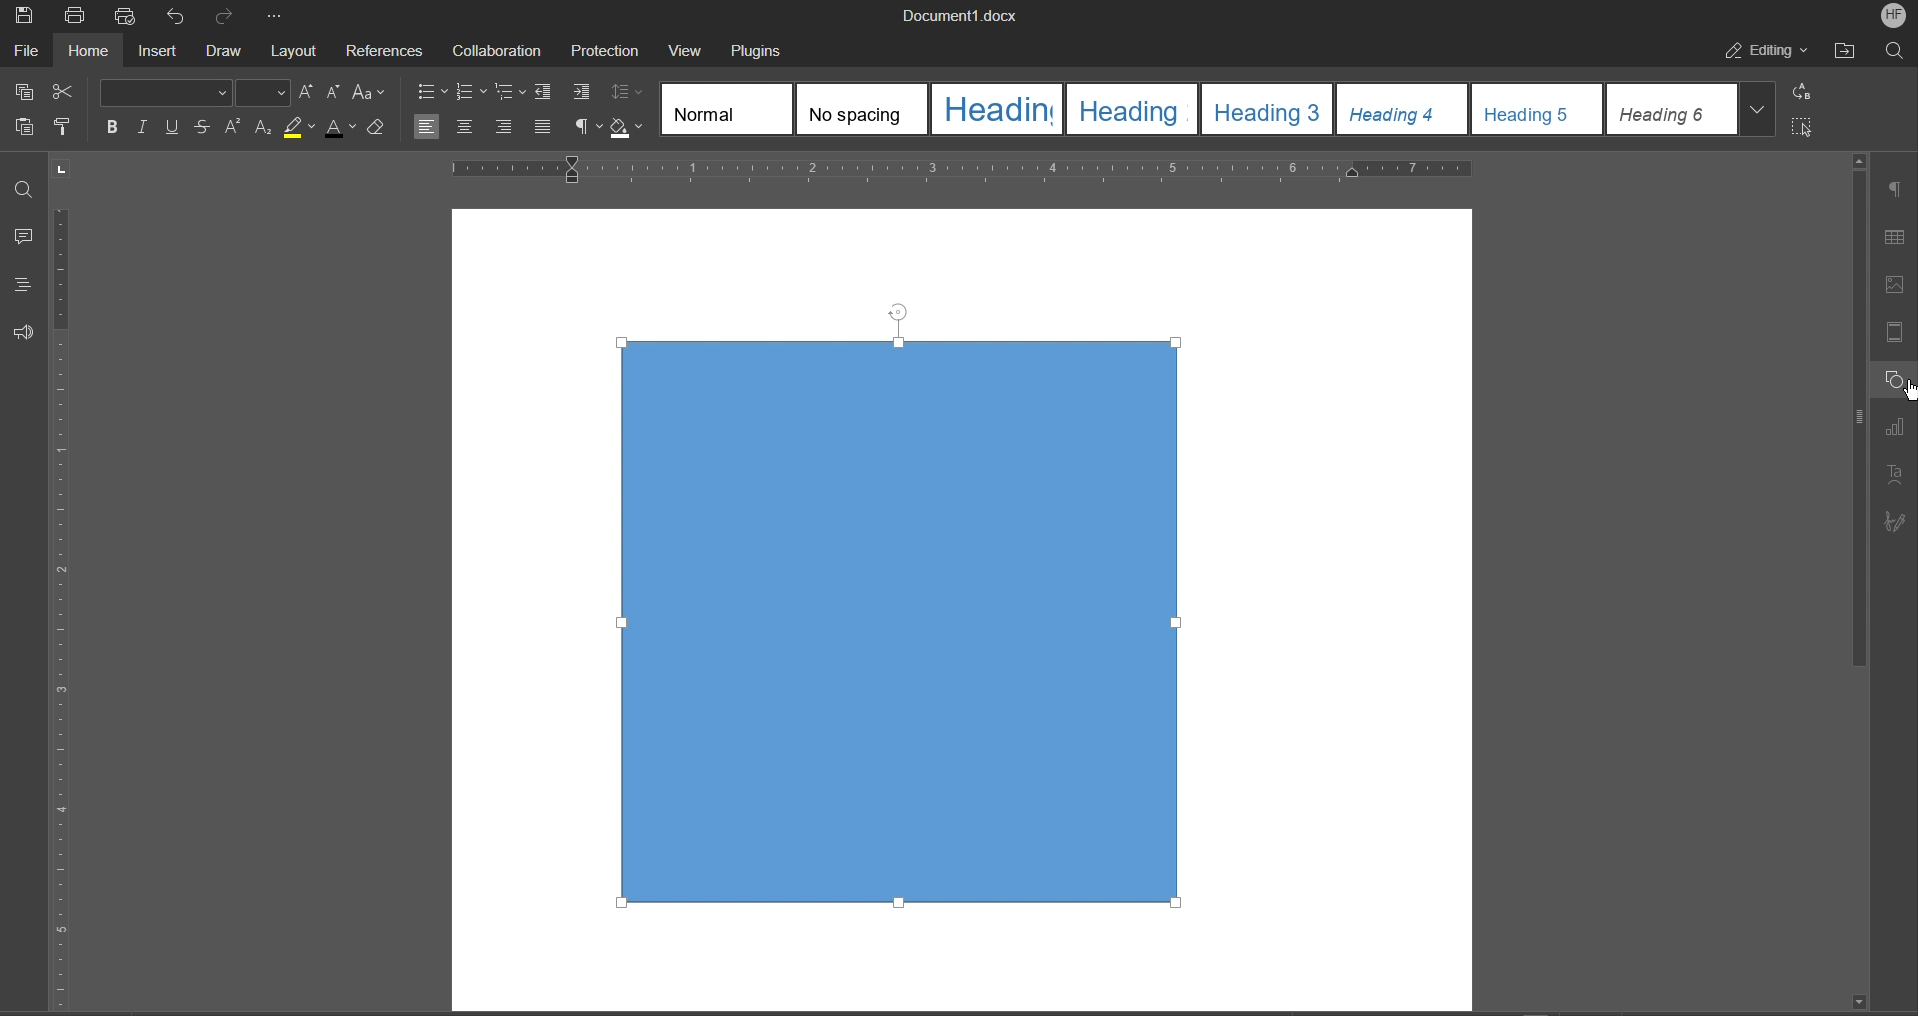 The image size is (1918, 1016). I want to click on Scroll down, so click(1852, 1000).